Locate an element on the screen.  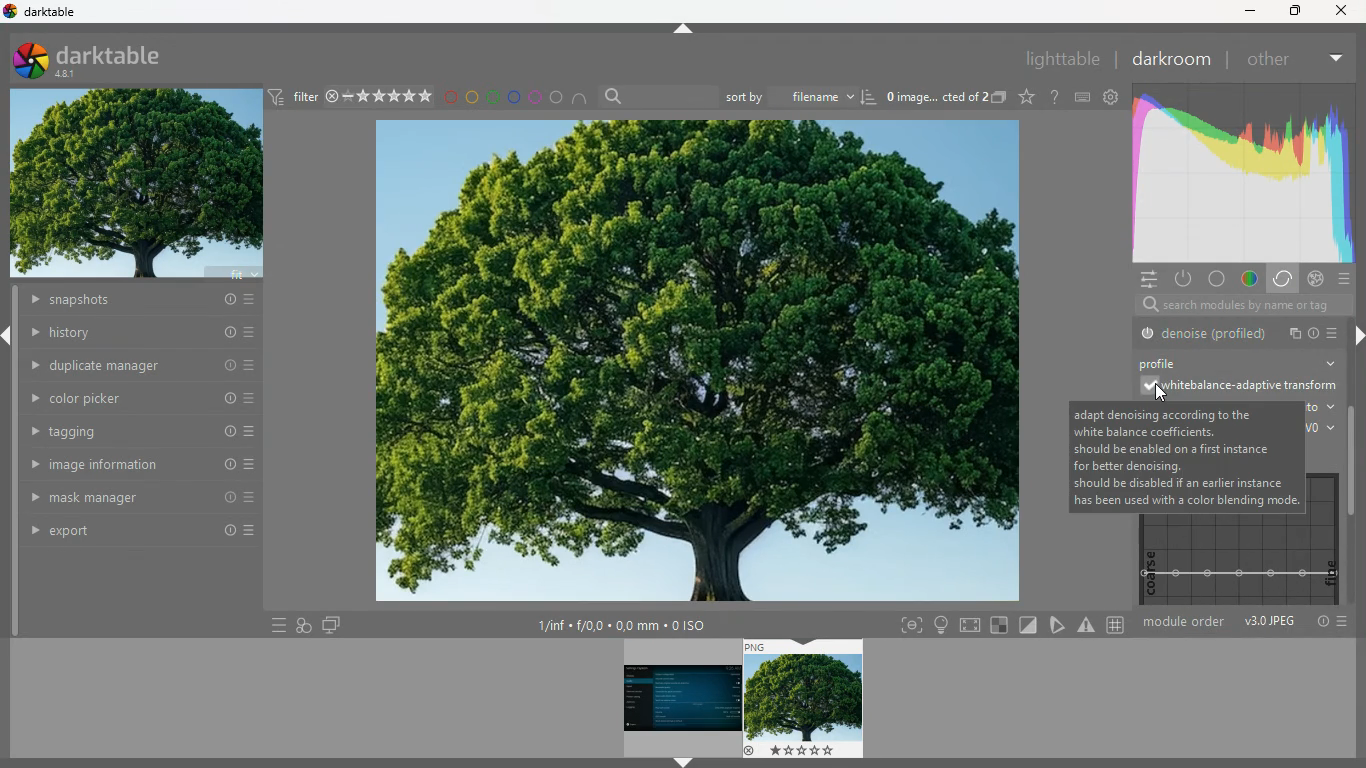
scroll bar is located at coordinates (1357, 362).